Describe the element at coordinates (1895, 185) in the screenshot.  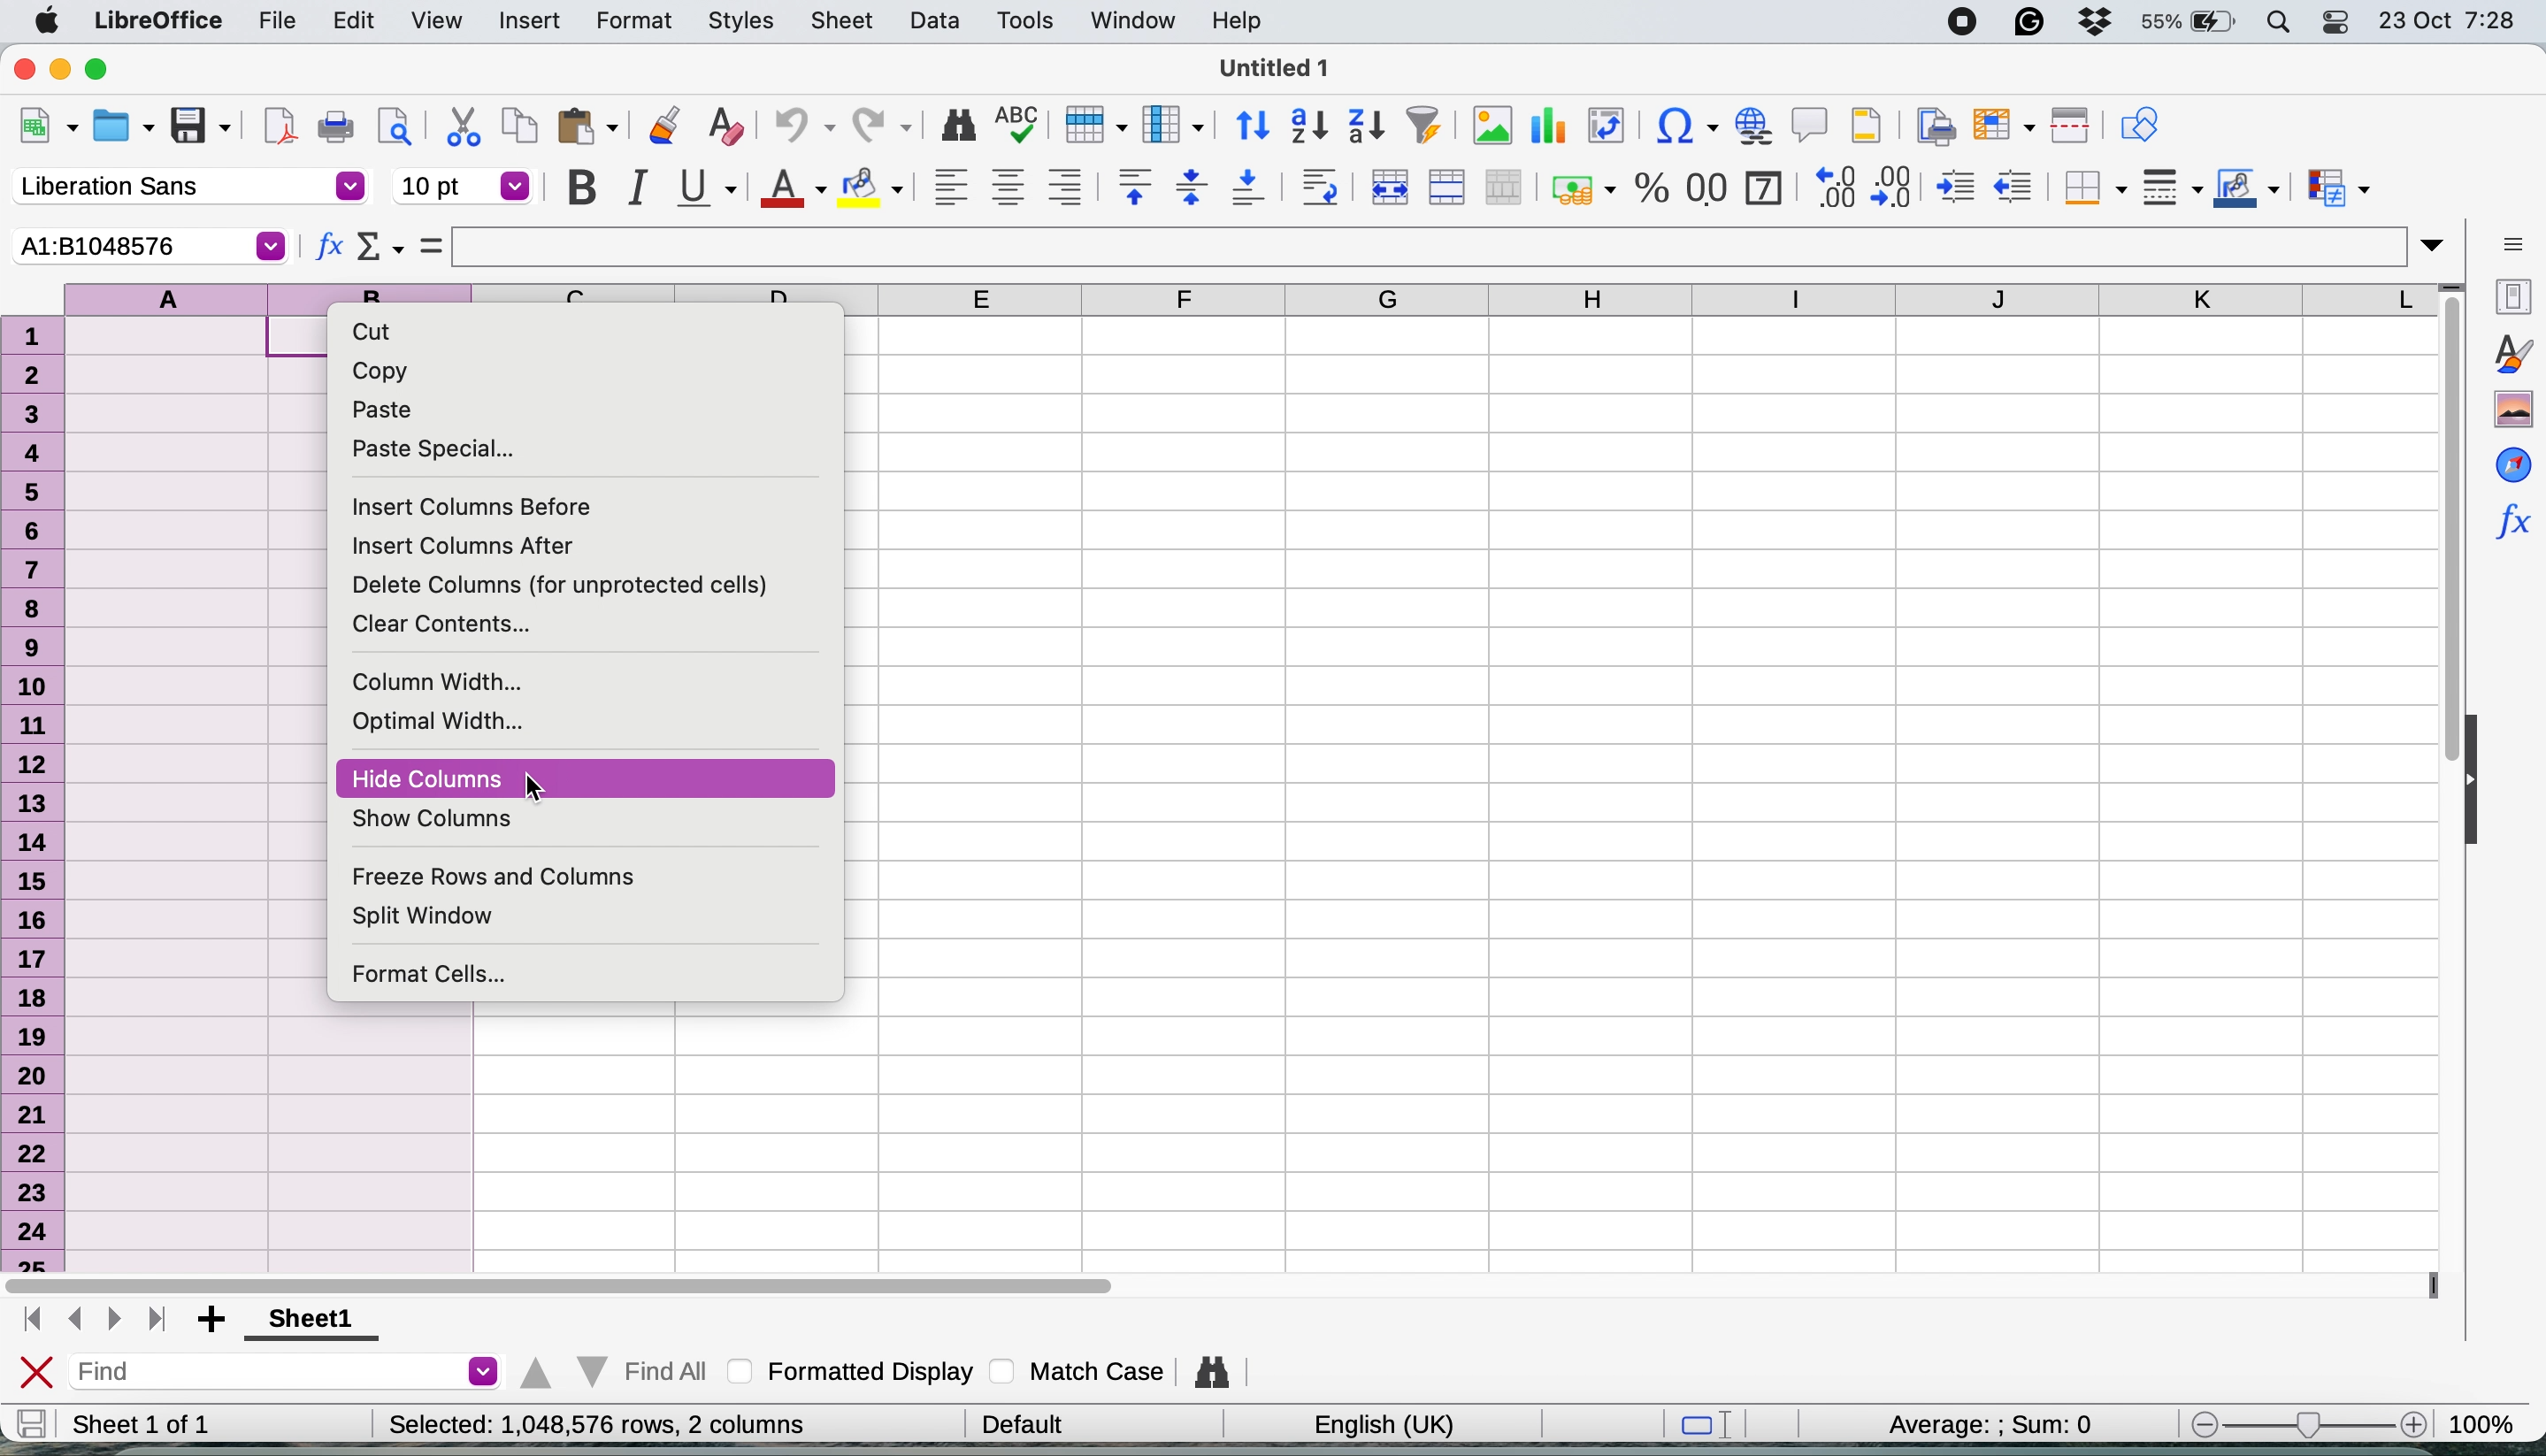
I see `reduce decimal` at that location.